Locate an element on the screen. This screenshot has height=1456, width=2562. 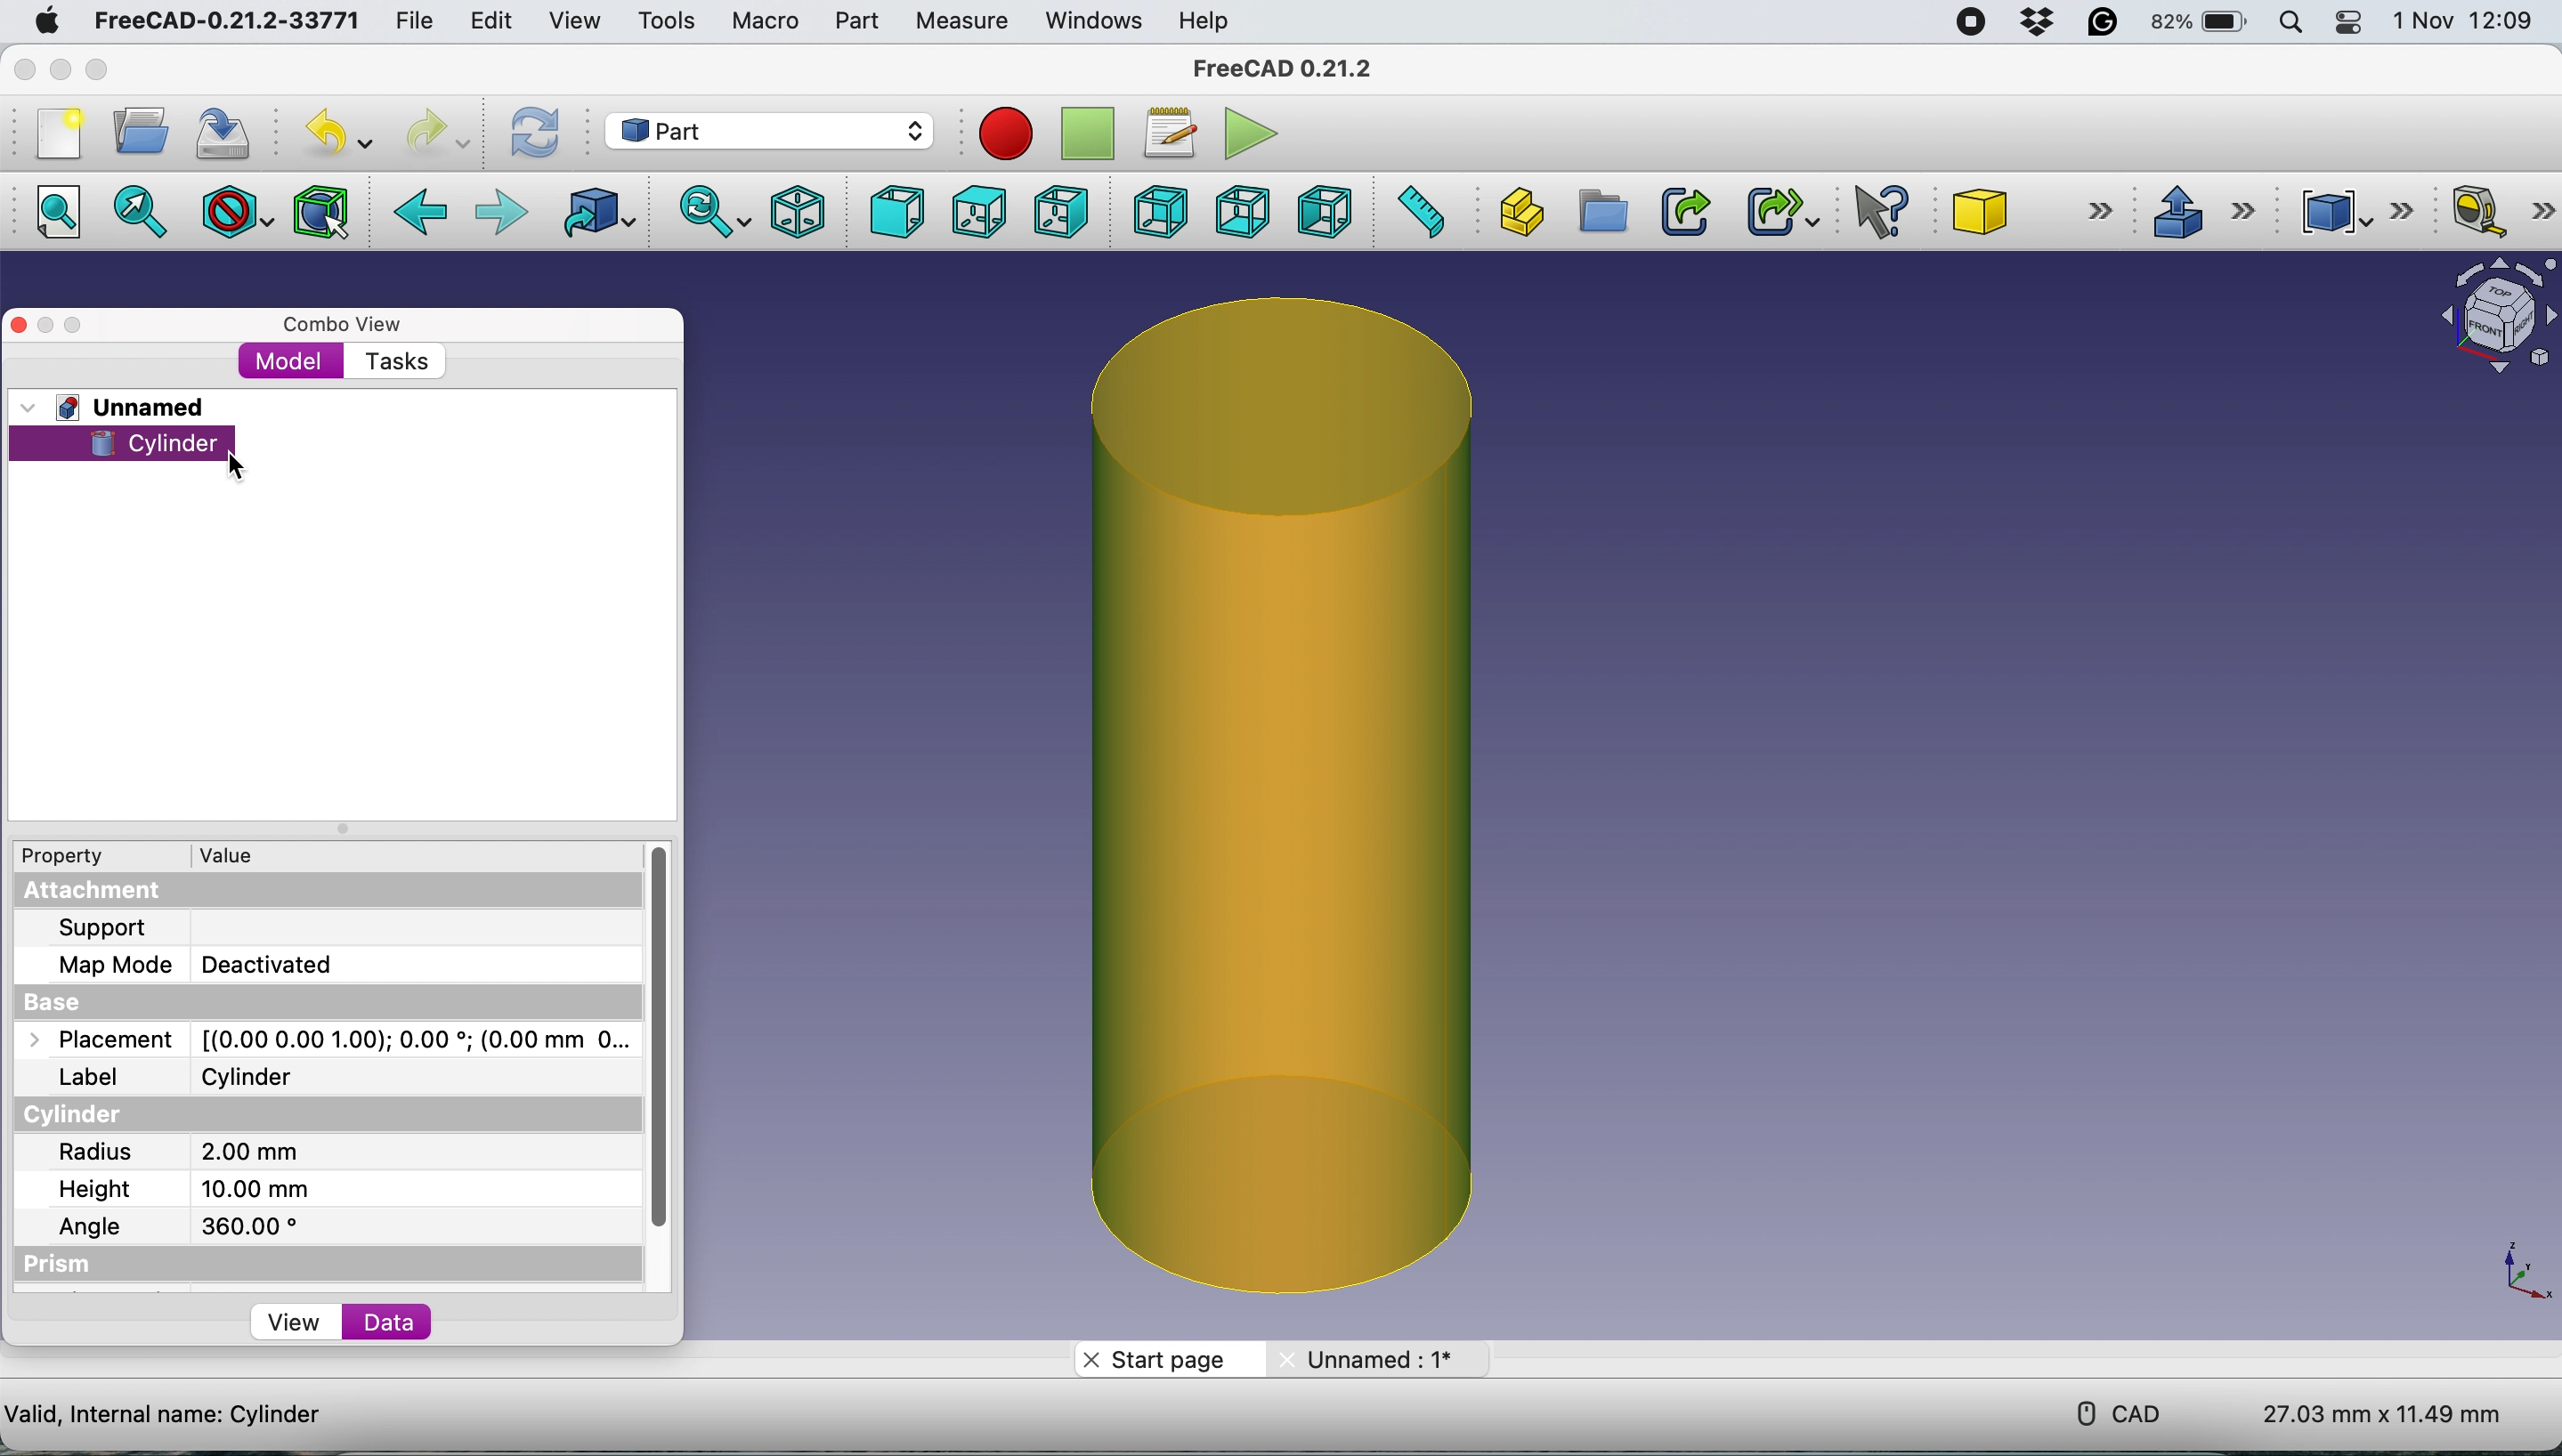
back is located at coordinates (422, 212).